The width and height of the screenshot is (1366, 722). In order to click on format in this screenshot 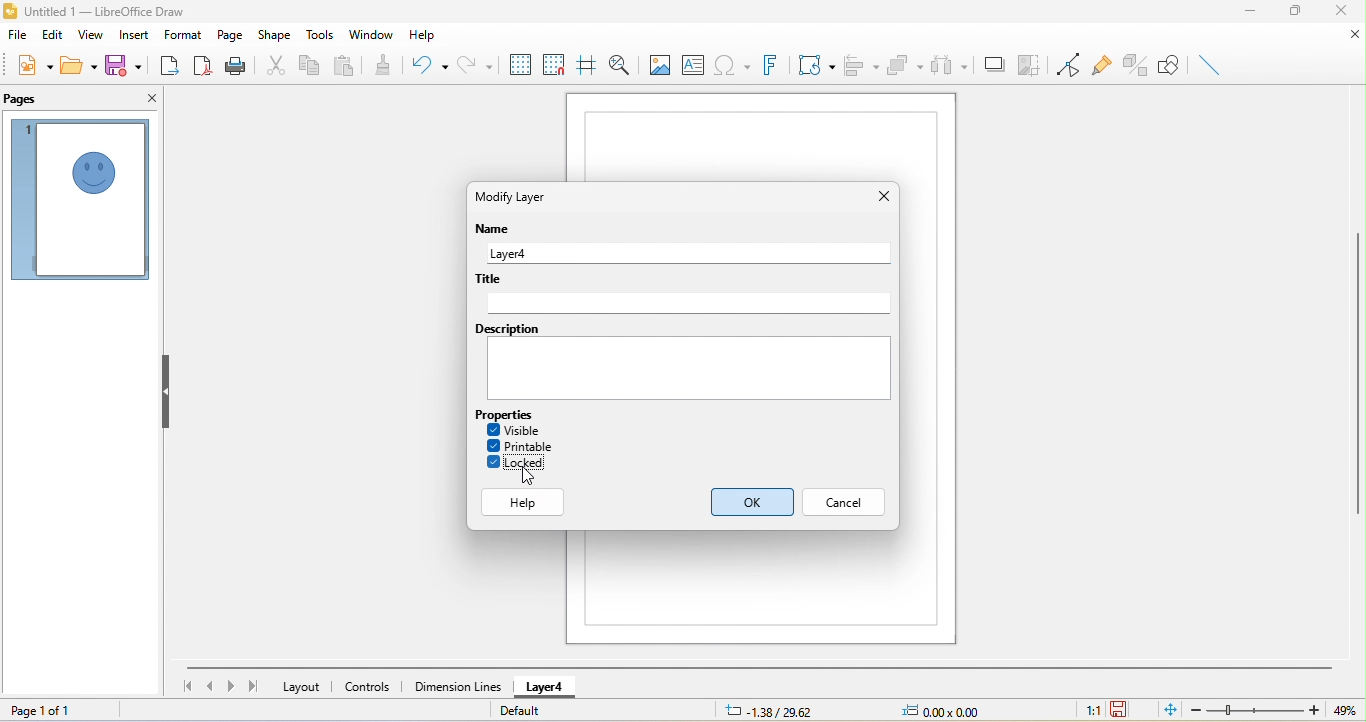, I will do `click(184, 35)`.